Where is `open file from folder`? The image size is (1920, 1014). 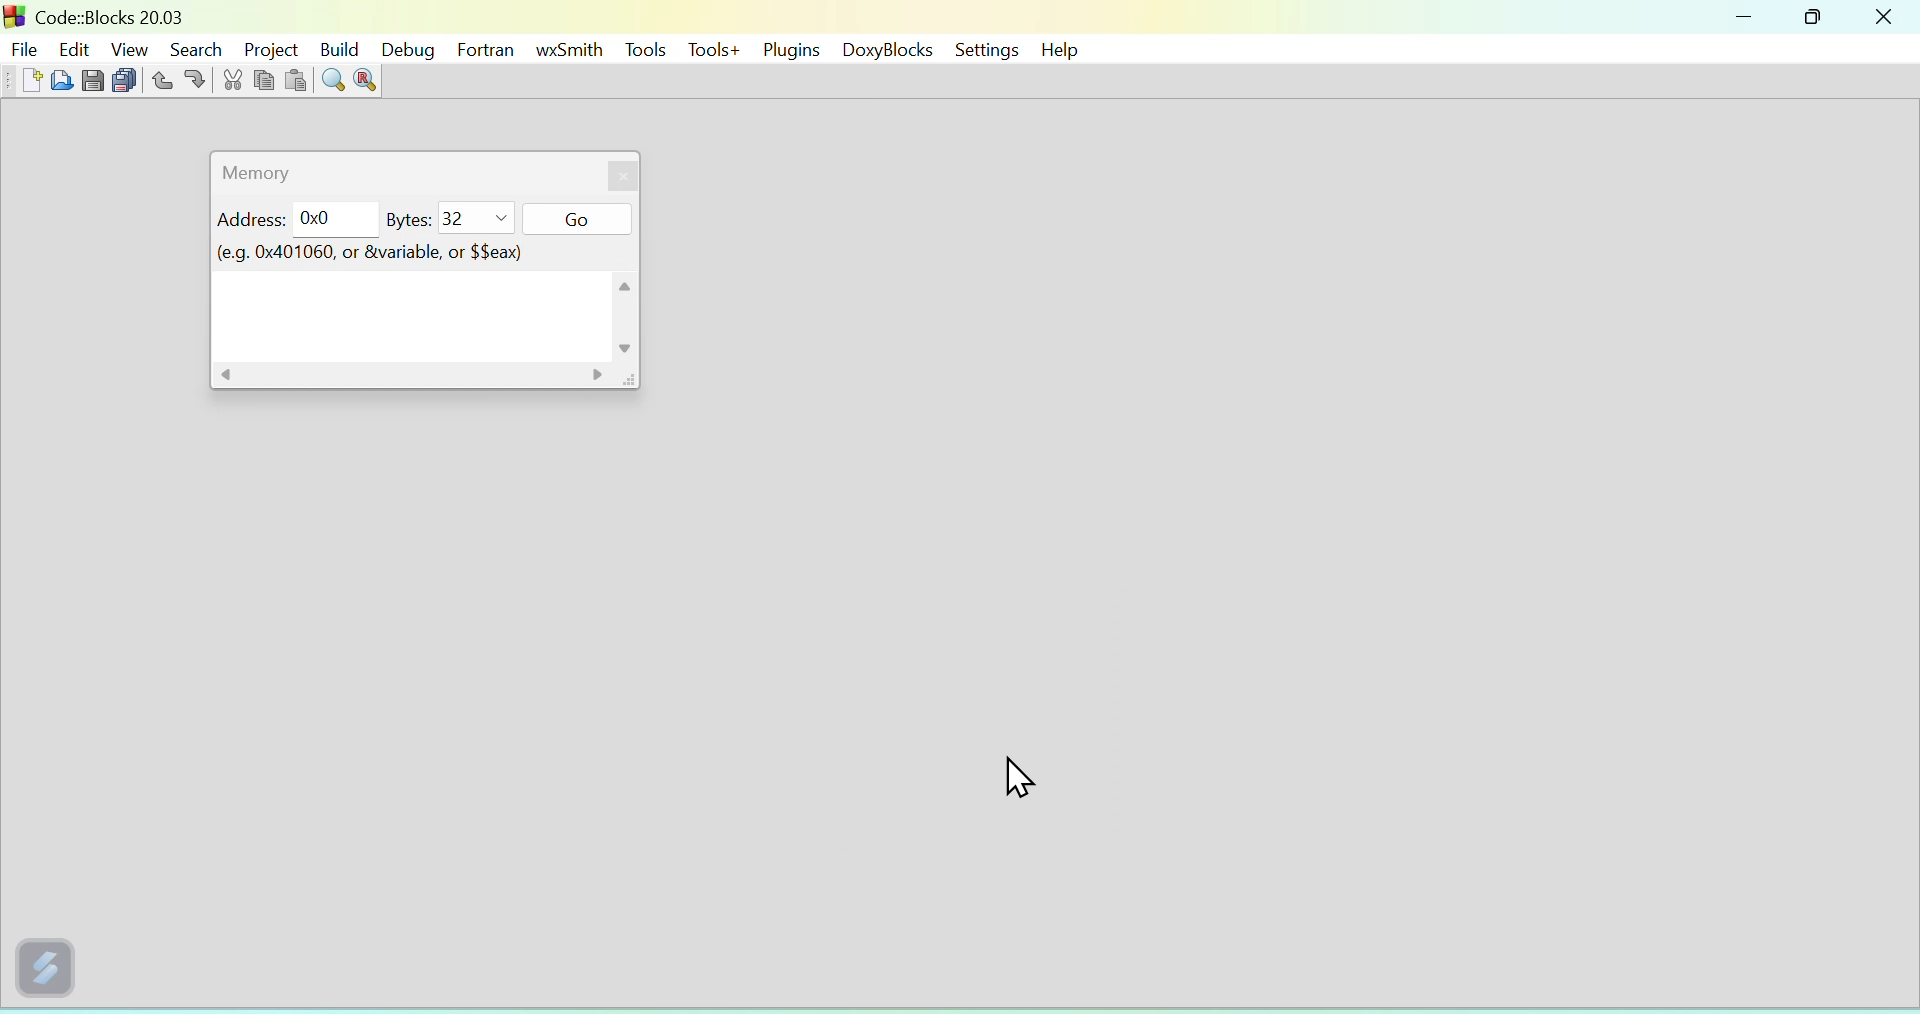 open file from folder is located at coordinates (60, 82).